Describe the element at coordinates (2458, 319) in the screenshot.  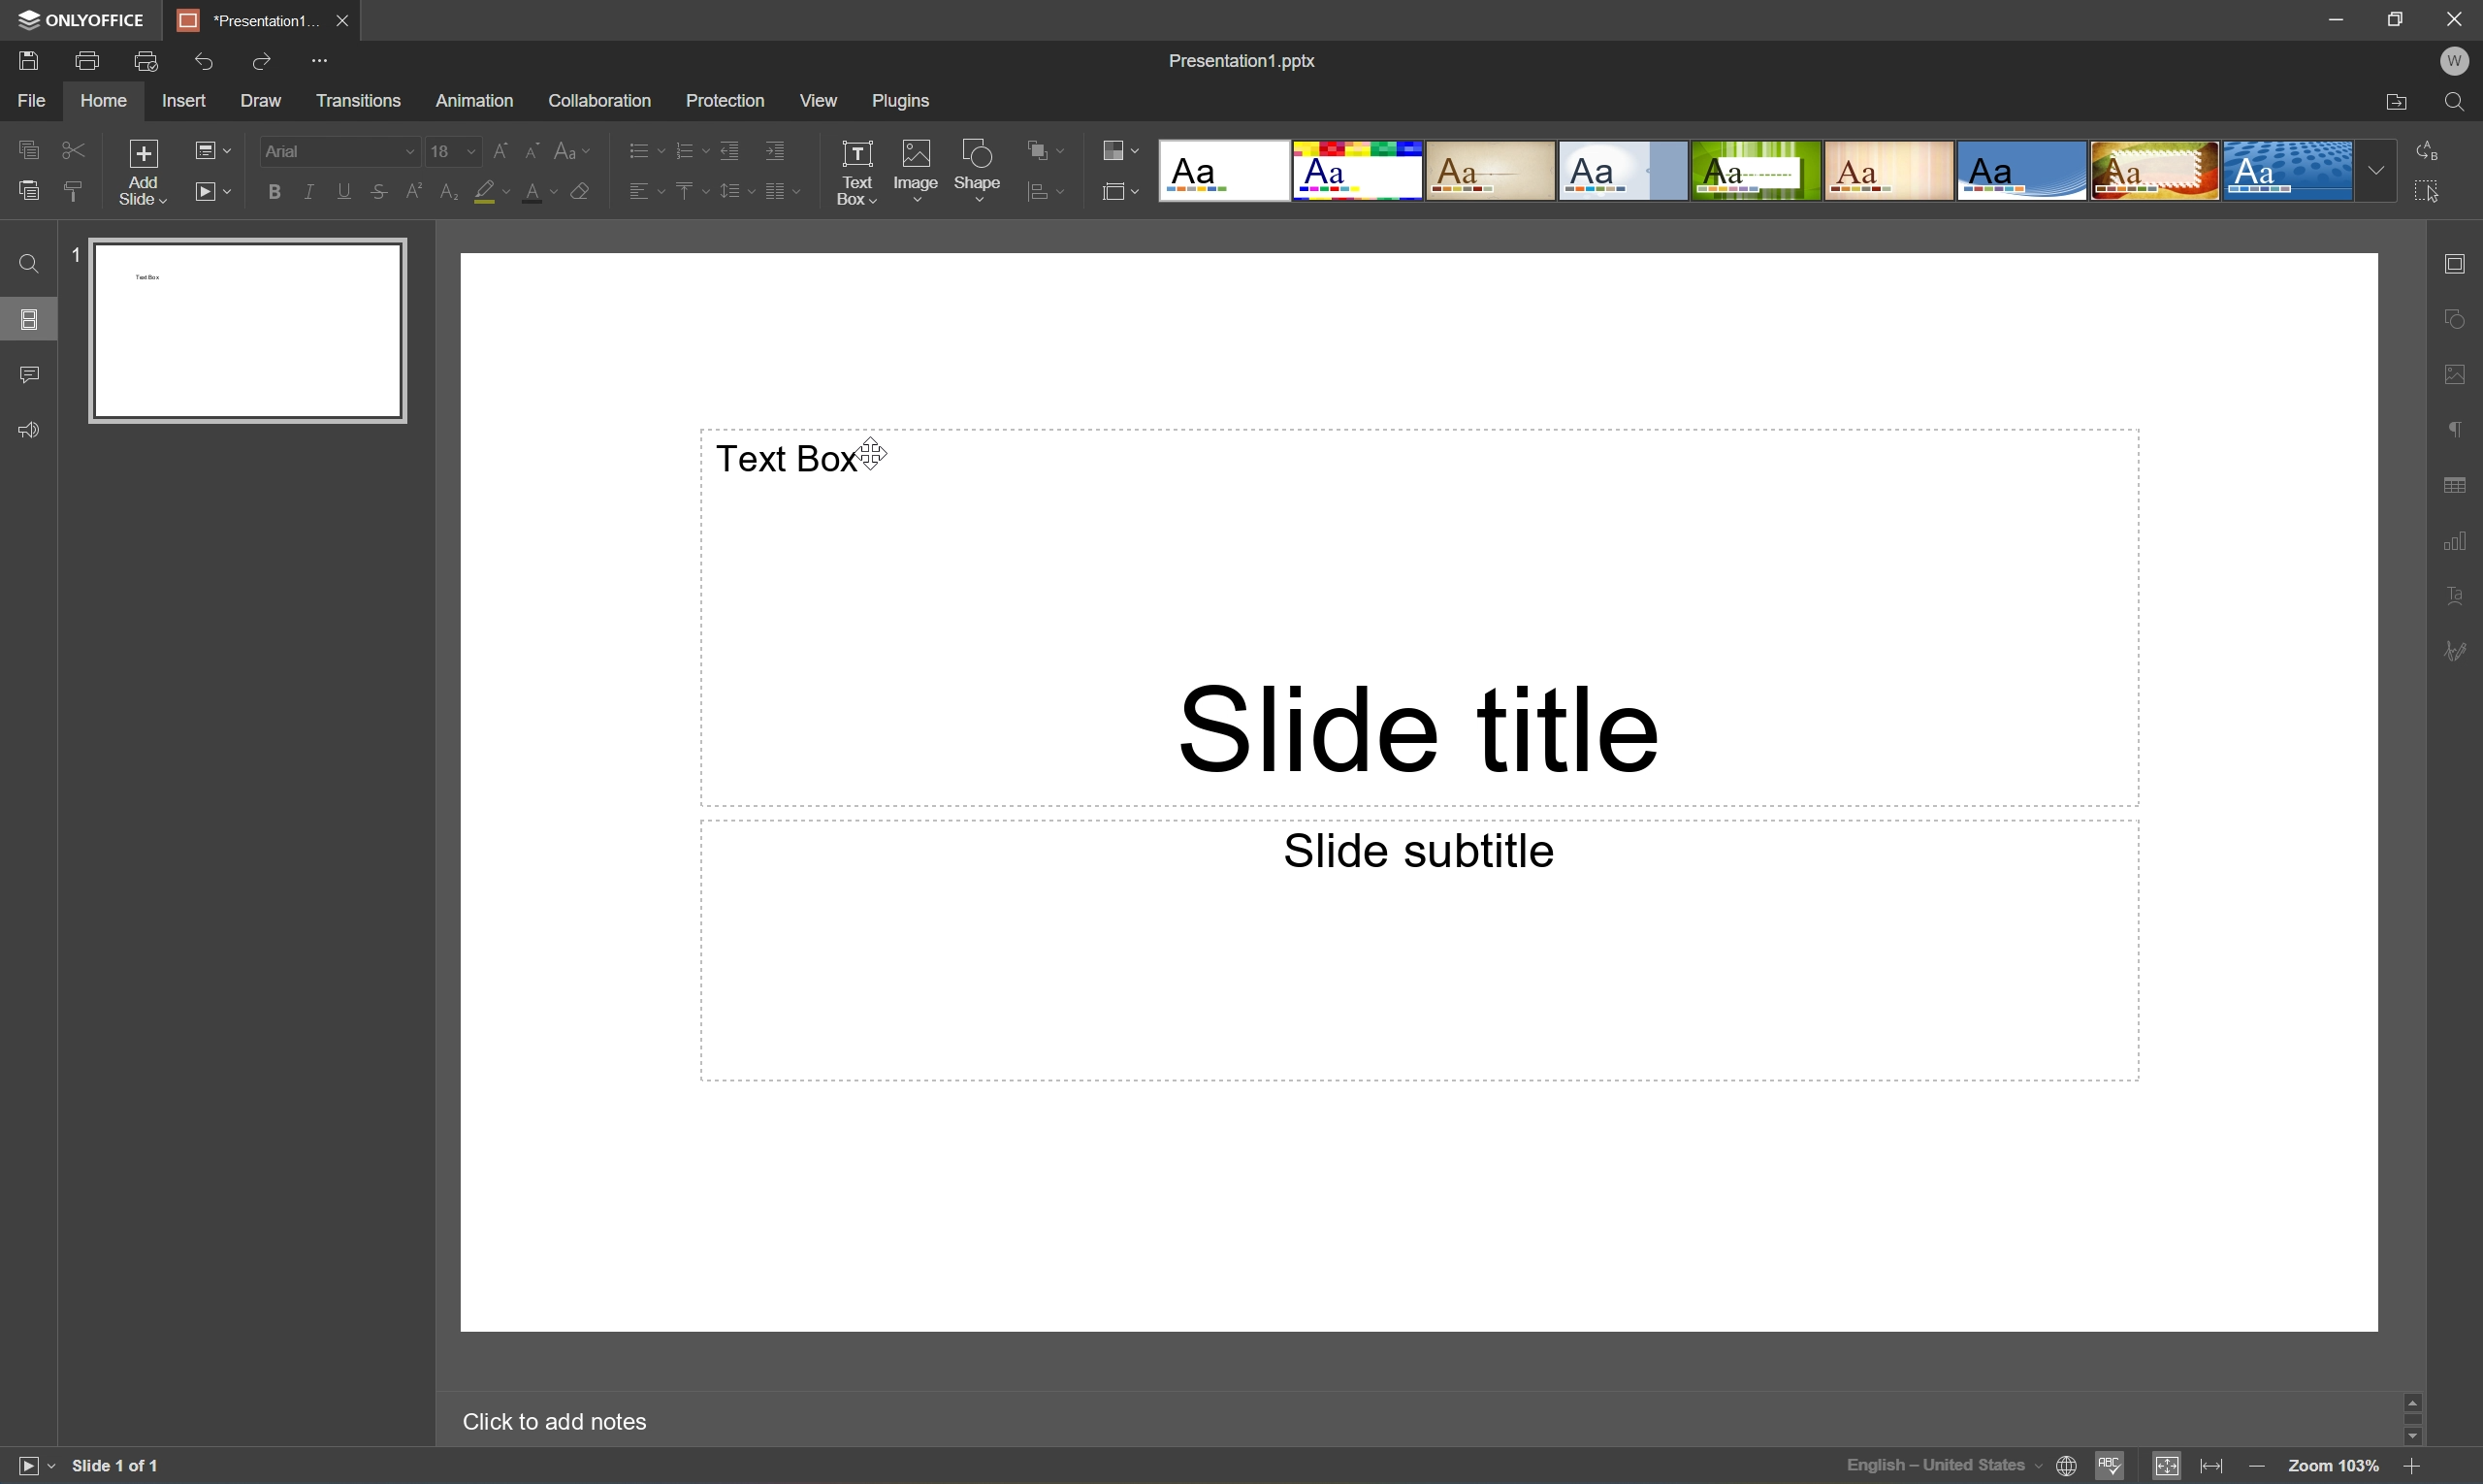
I see `Shape settings` at that location.